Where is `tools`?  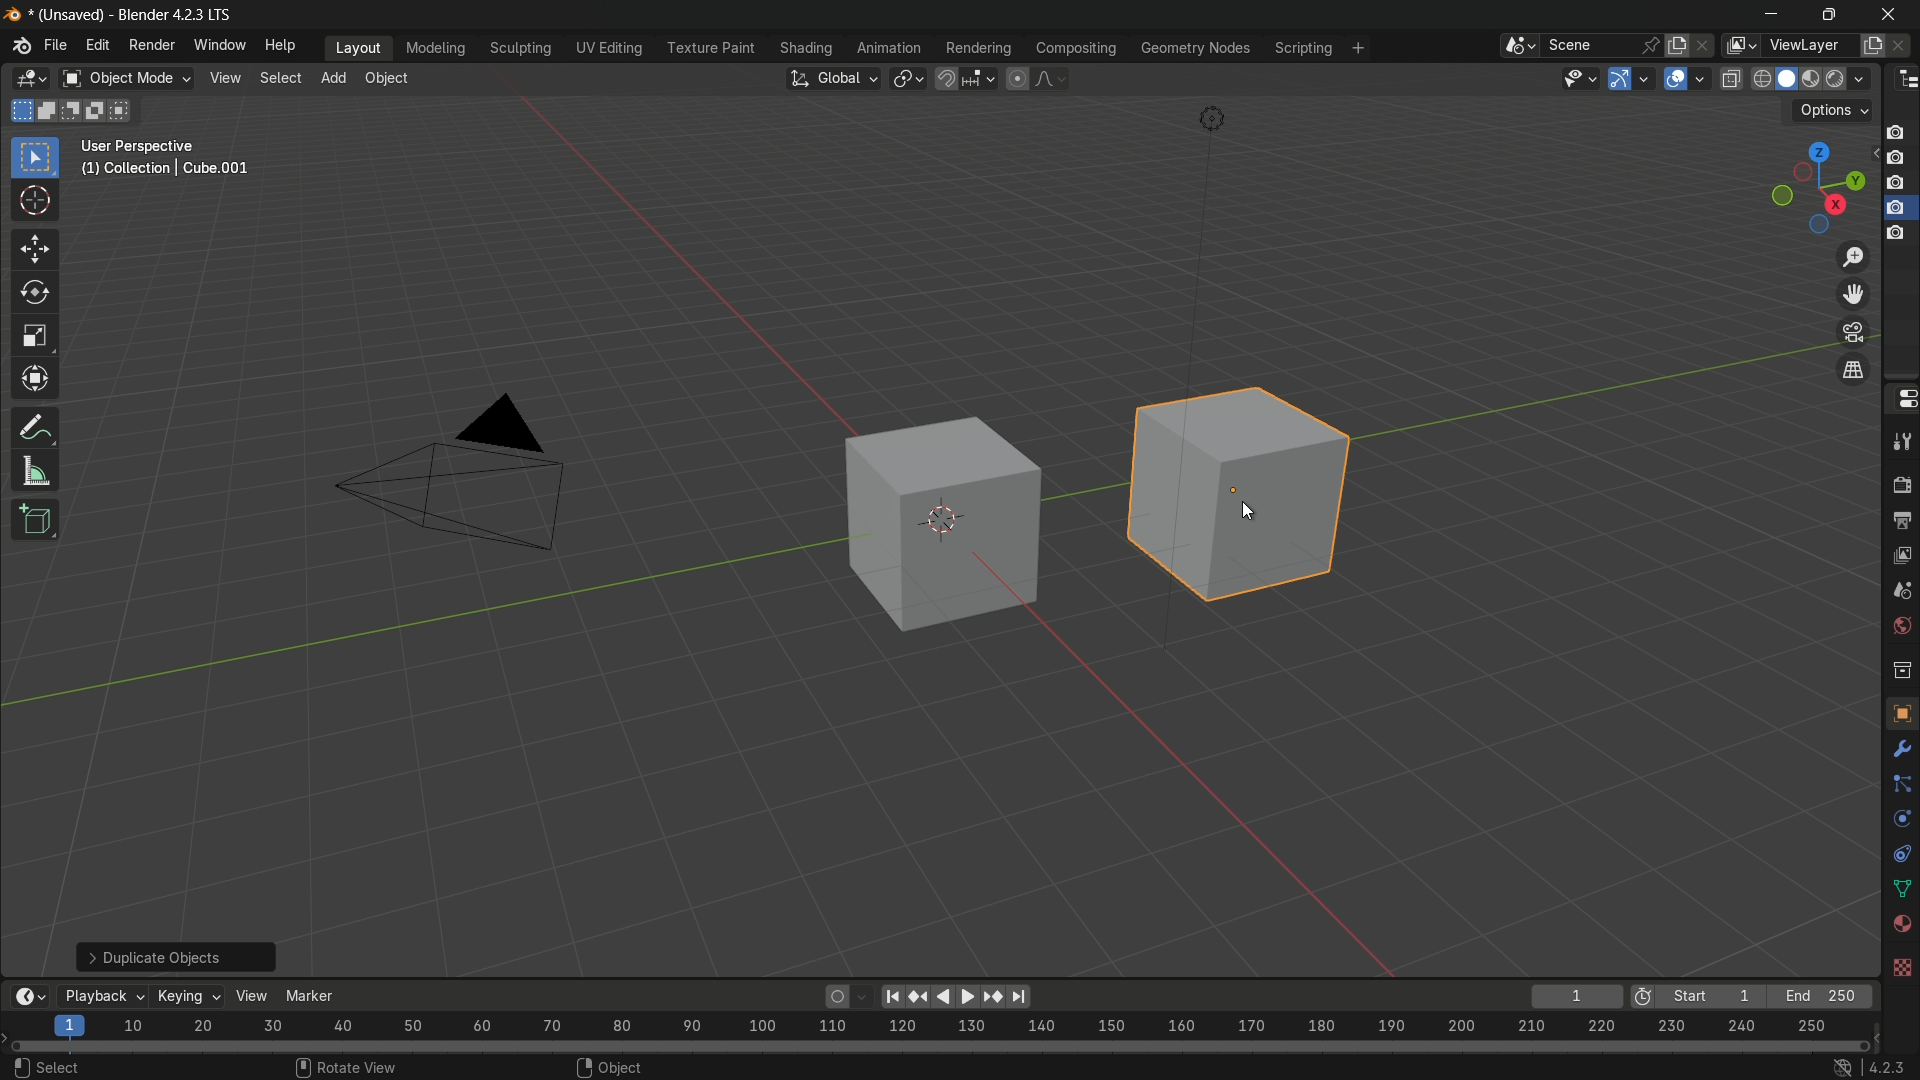
tools is located at coordinates (1901, 442).